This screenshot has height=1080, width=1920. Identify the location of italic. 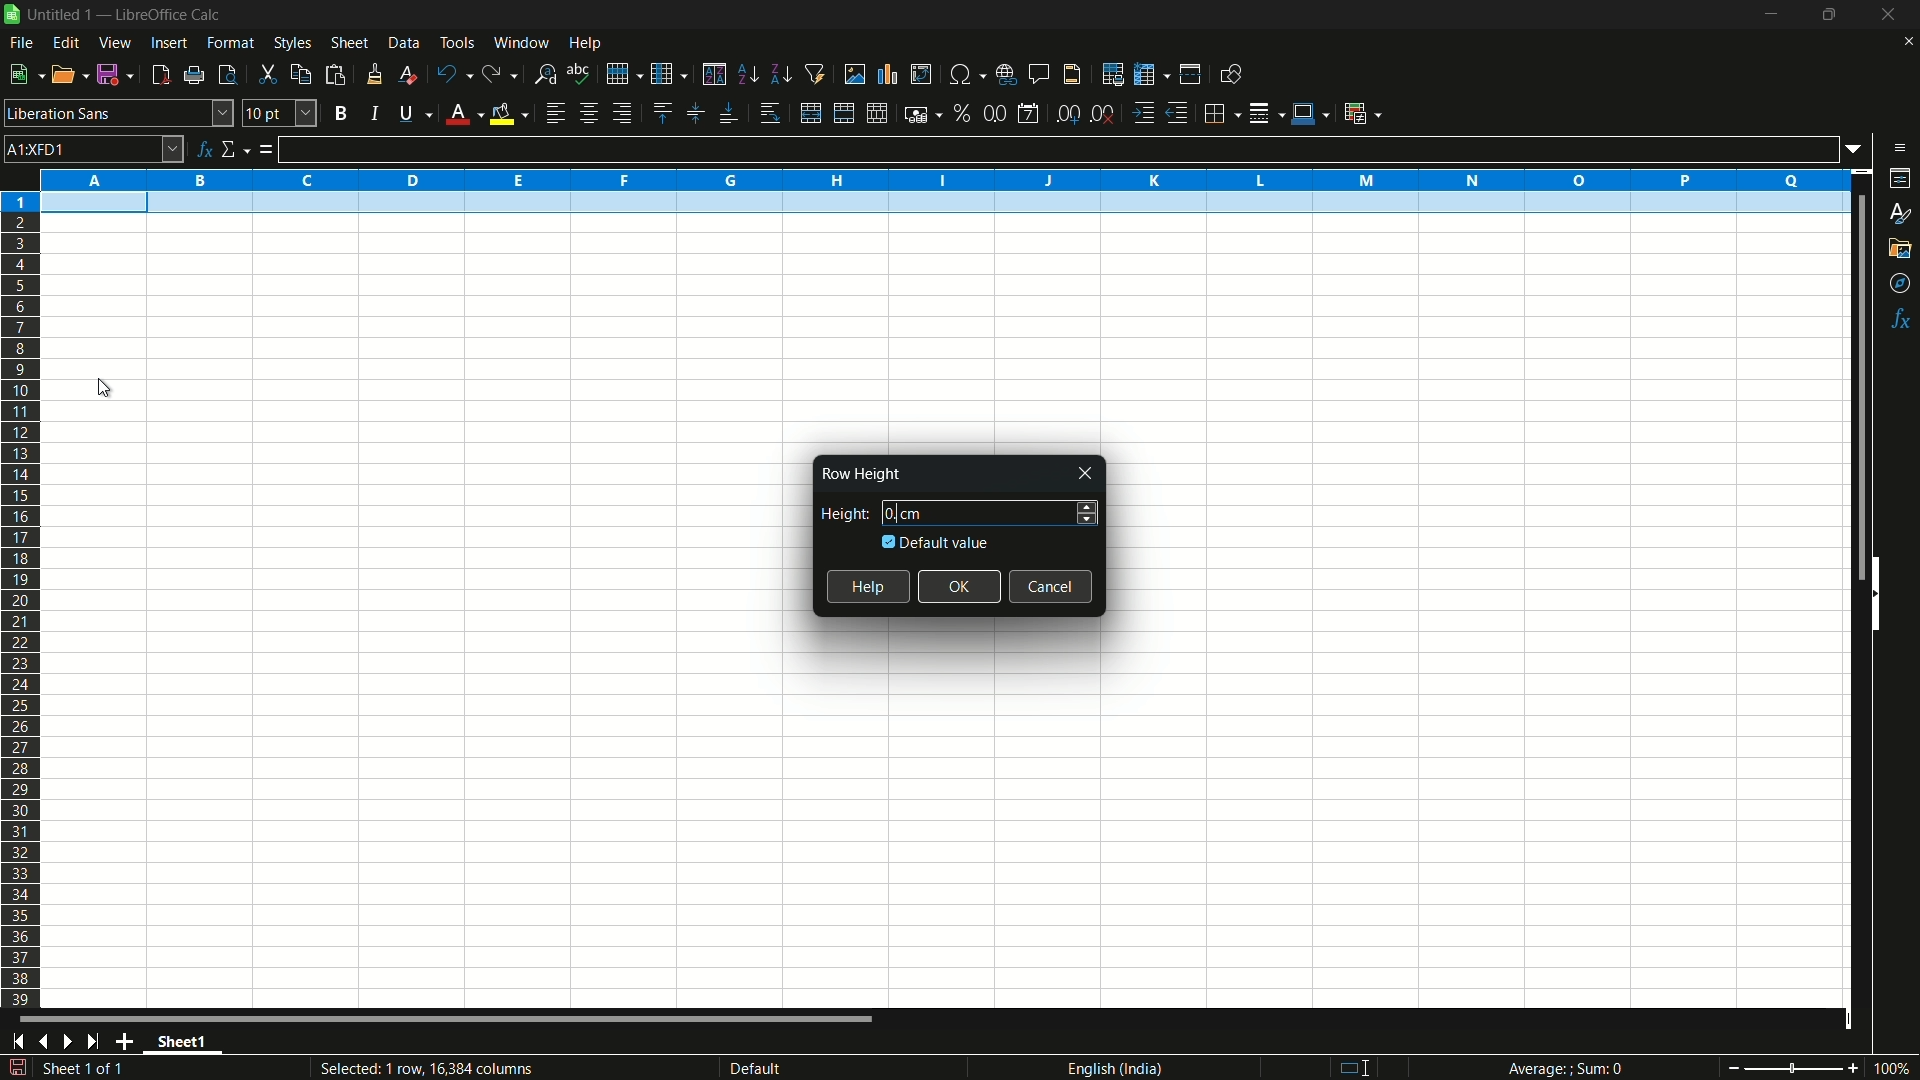
(373, 113).